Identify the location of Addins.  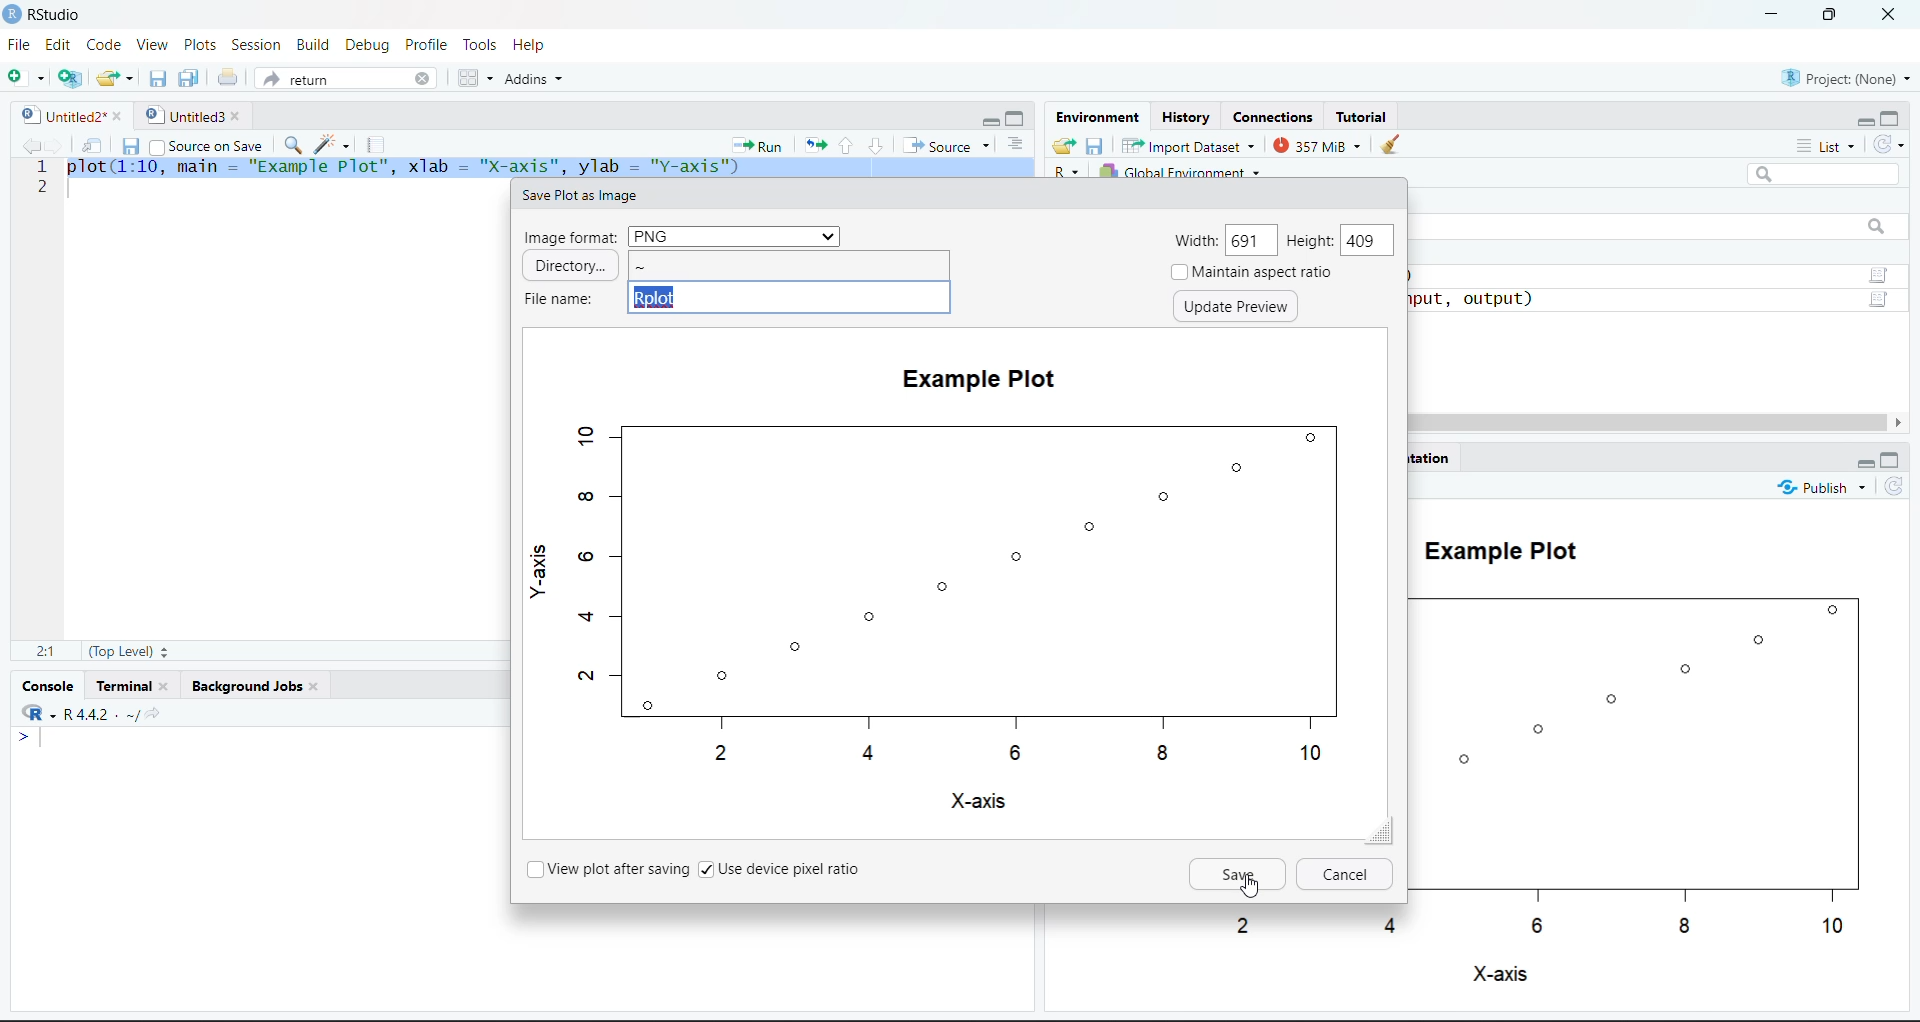
(534, 77).